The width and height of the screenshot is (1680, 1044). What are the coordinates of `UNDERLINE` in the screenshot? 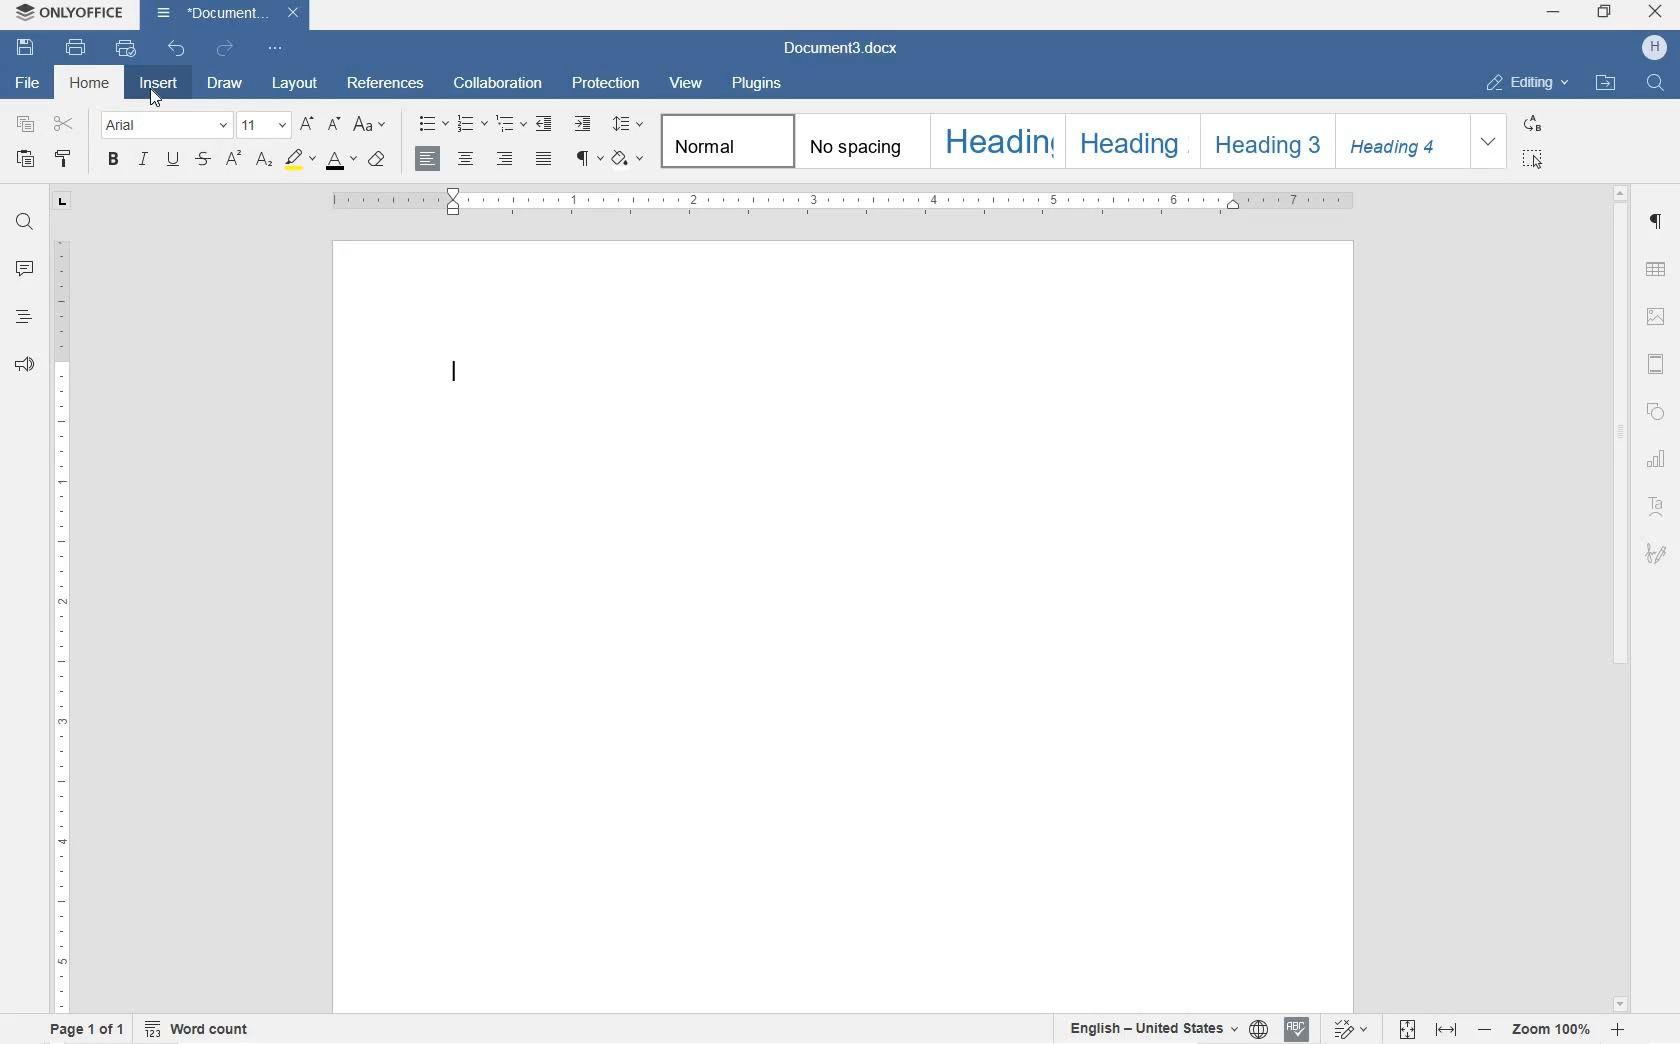 It's located at (172, 160).